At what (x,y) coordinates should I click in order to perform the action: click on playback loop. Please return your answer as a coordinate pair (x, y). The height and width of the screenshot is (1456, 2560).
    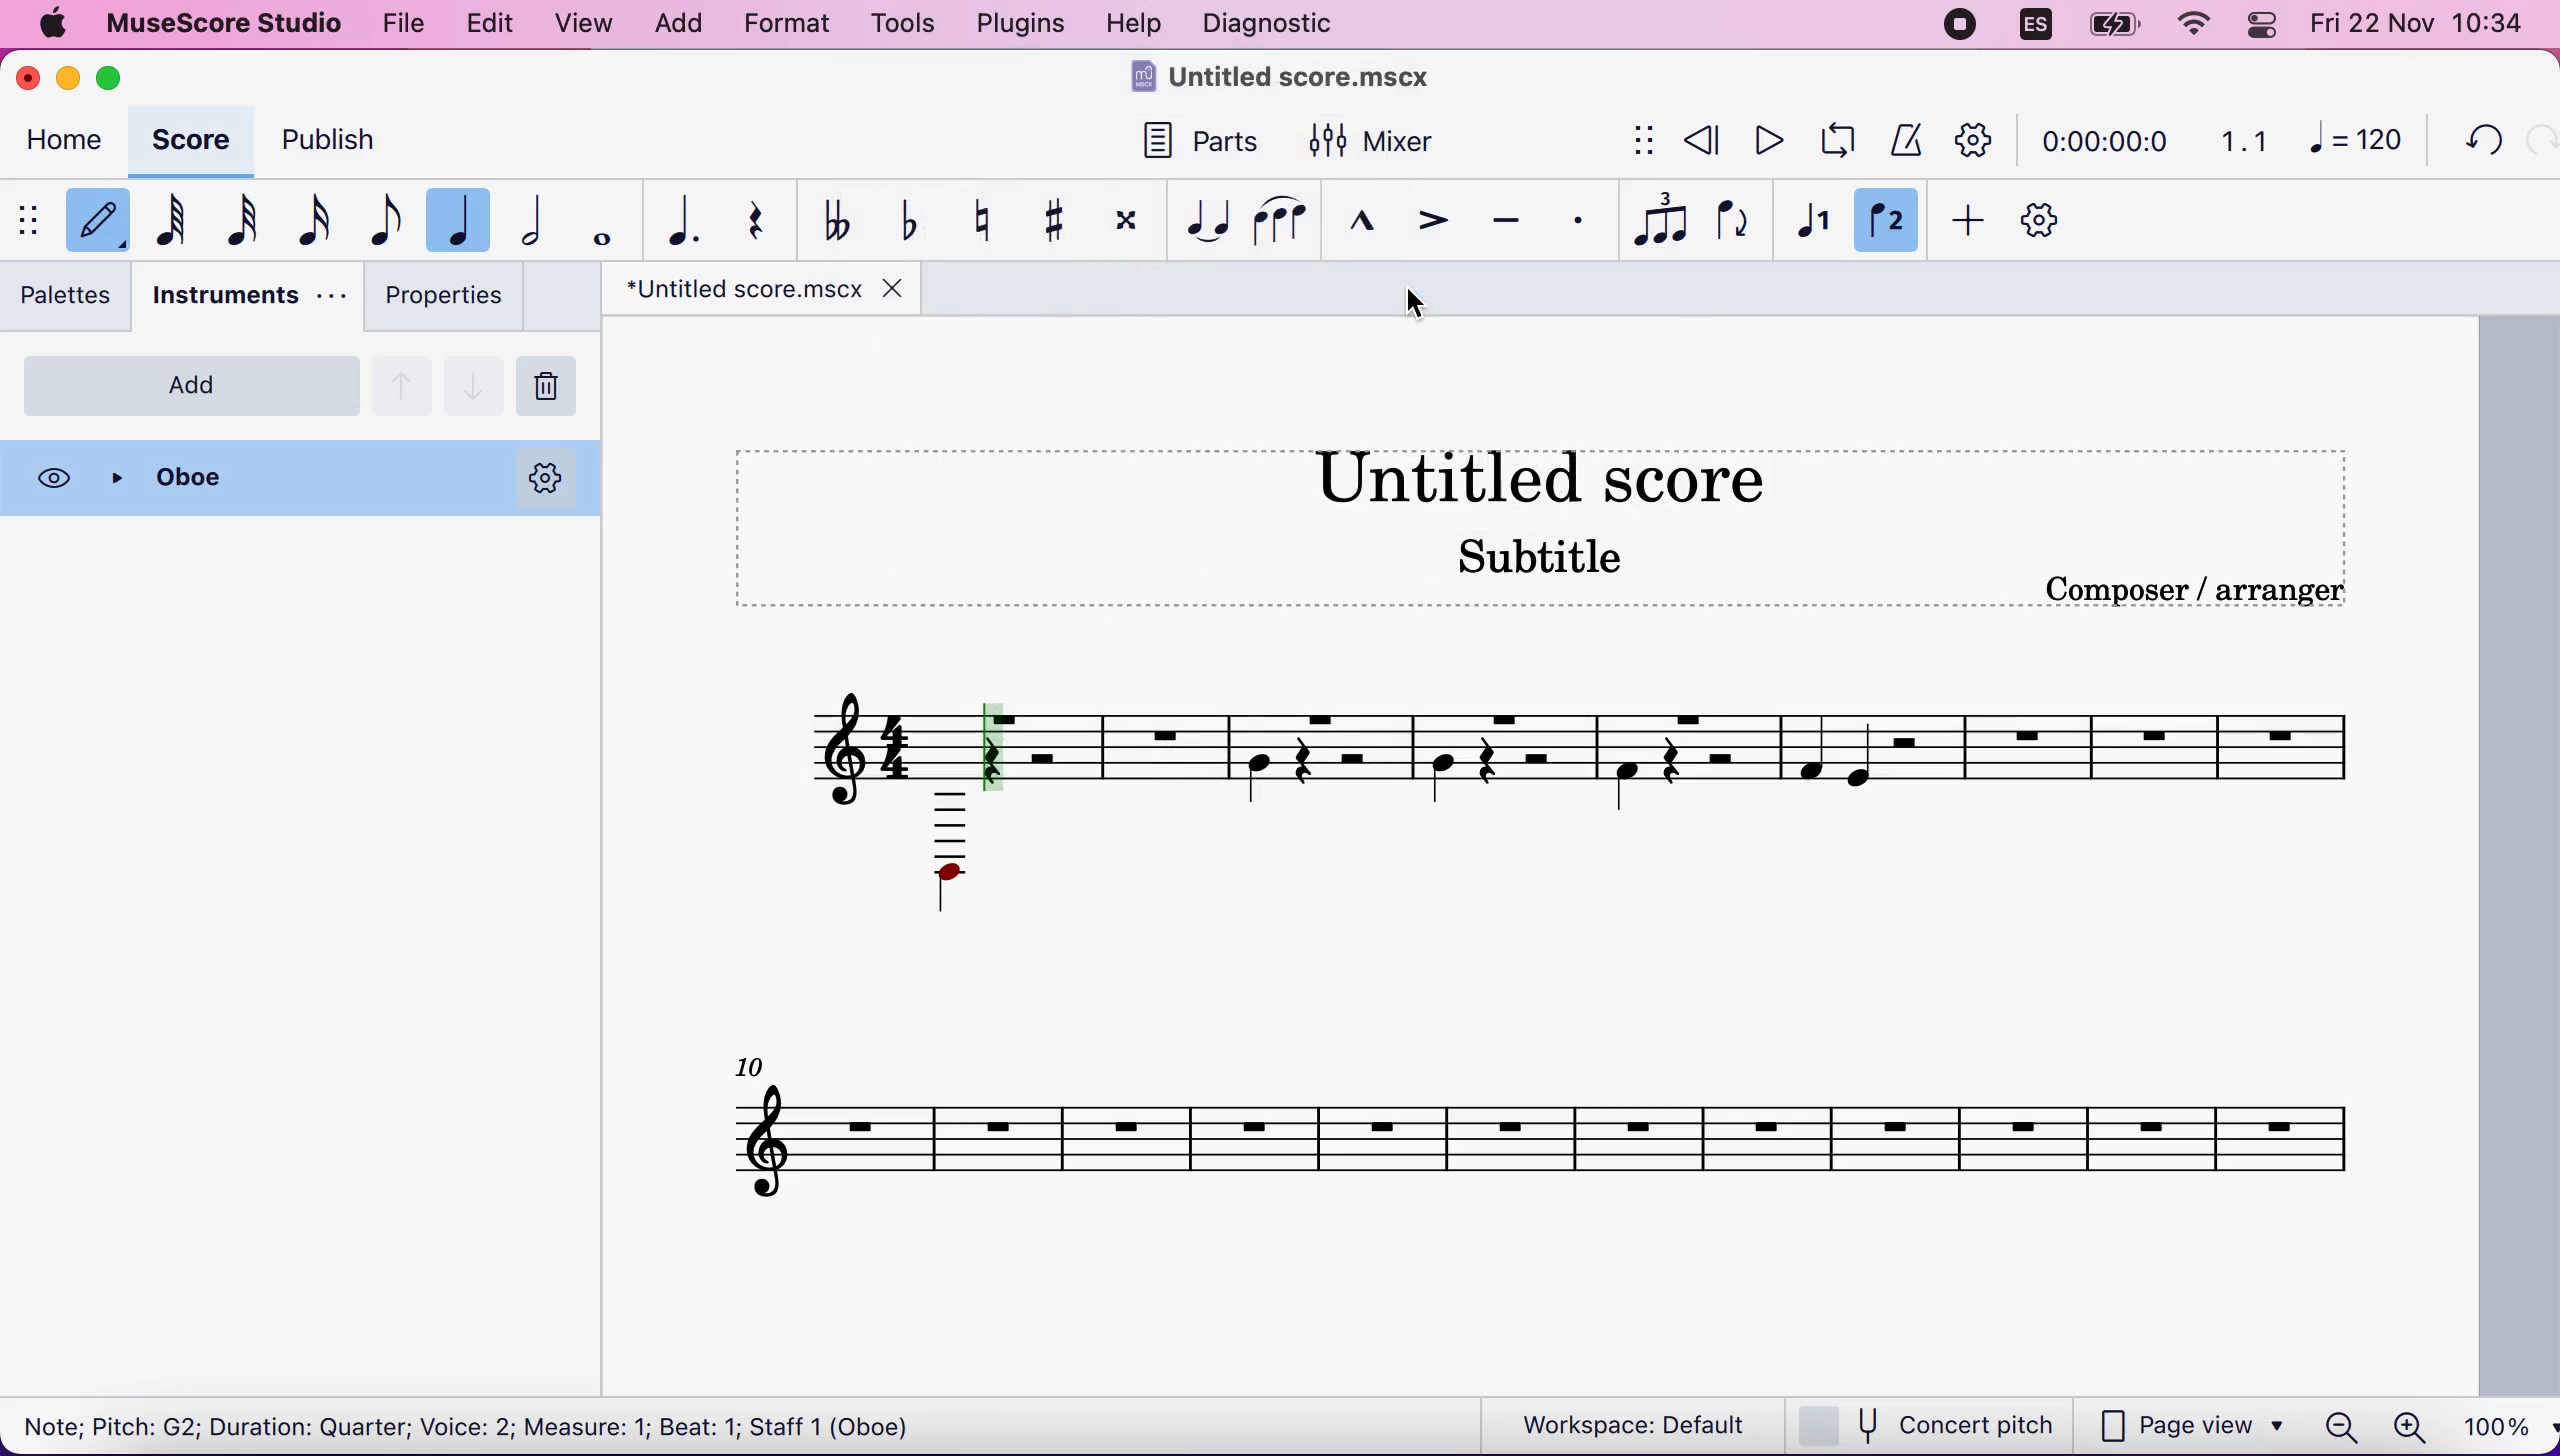
    Looking at the image, I should click on (1832, 144).